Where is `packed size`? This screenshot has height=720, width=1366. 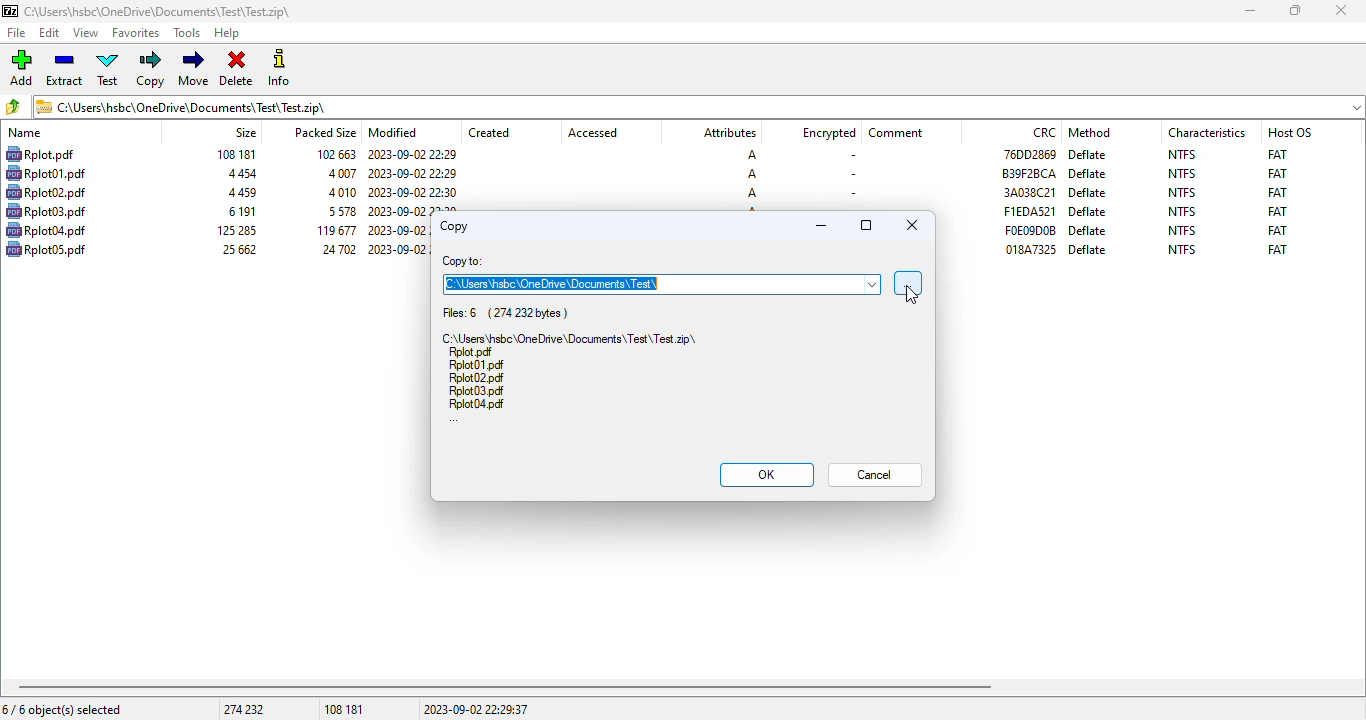 packed size is located at coordinates (332, 153).